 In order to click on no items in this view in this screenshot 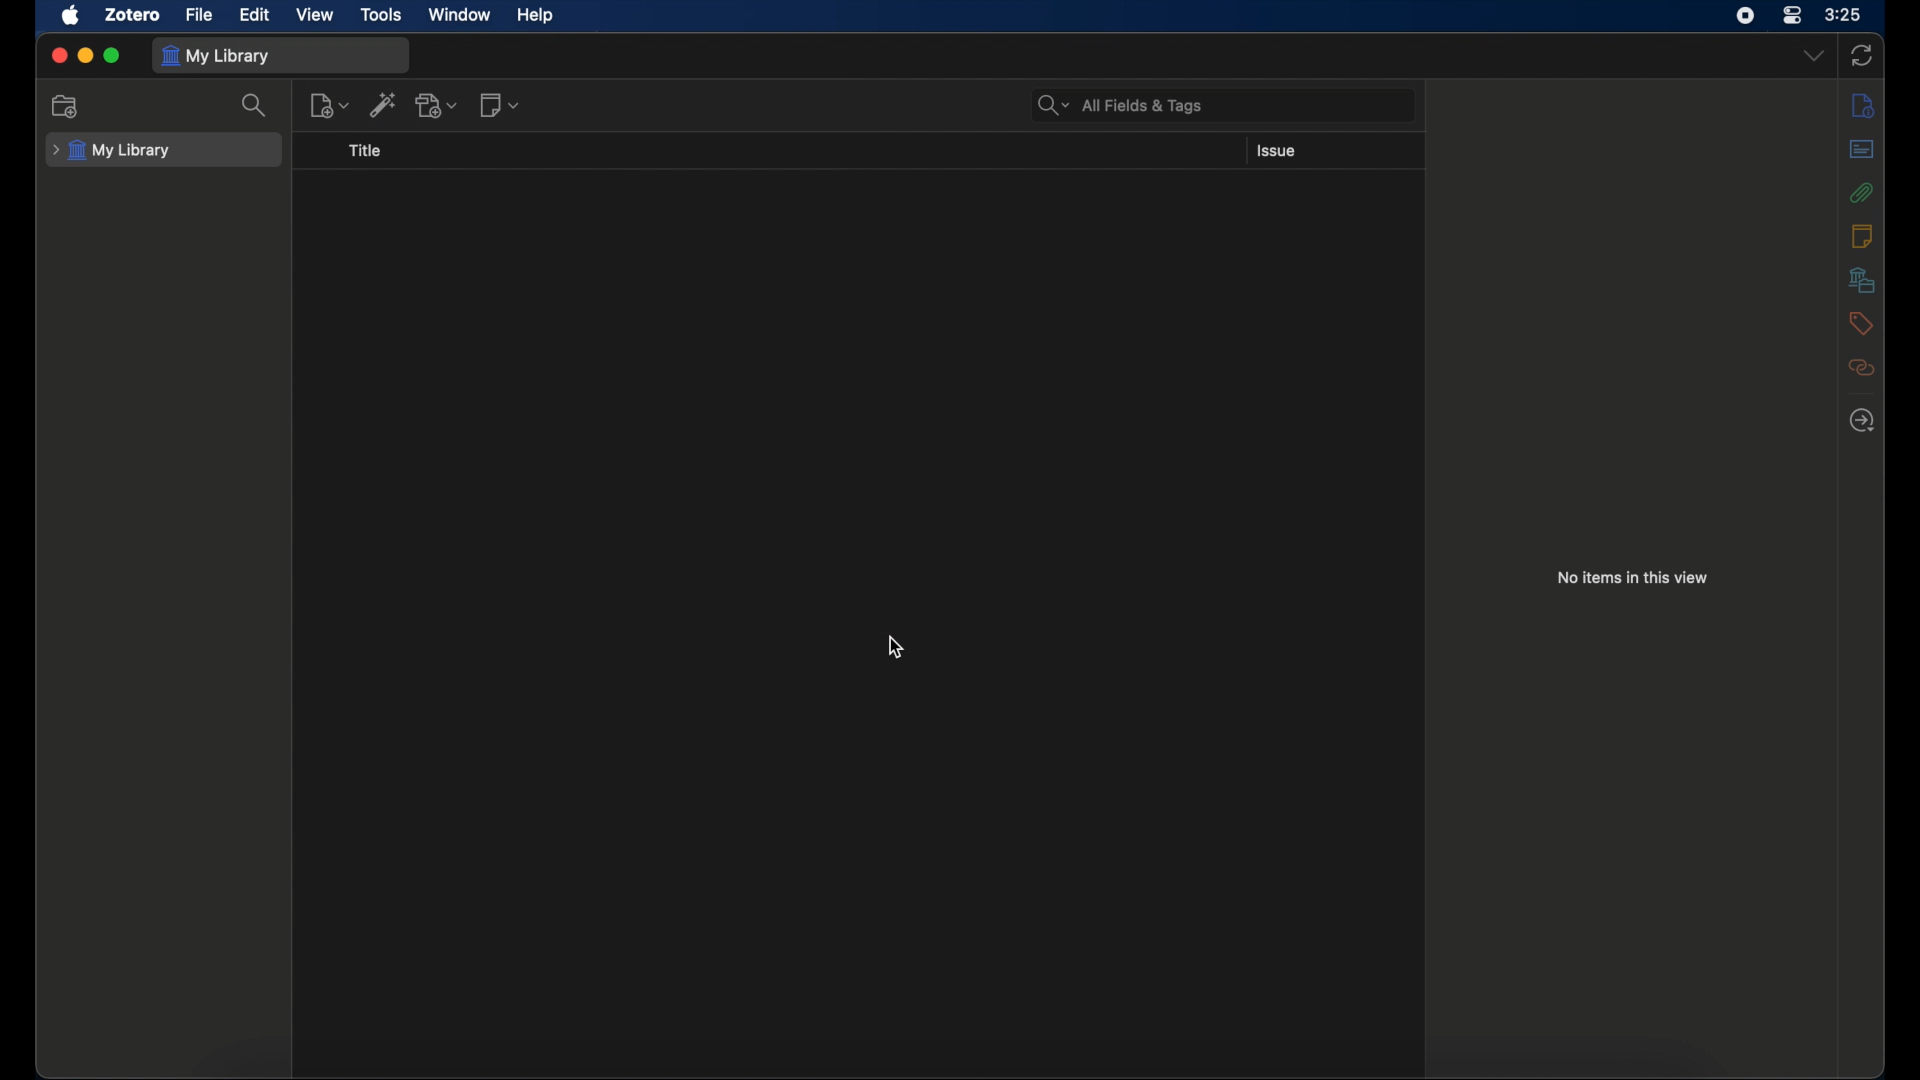, I will do `click(1632, 576)`.